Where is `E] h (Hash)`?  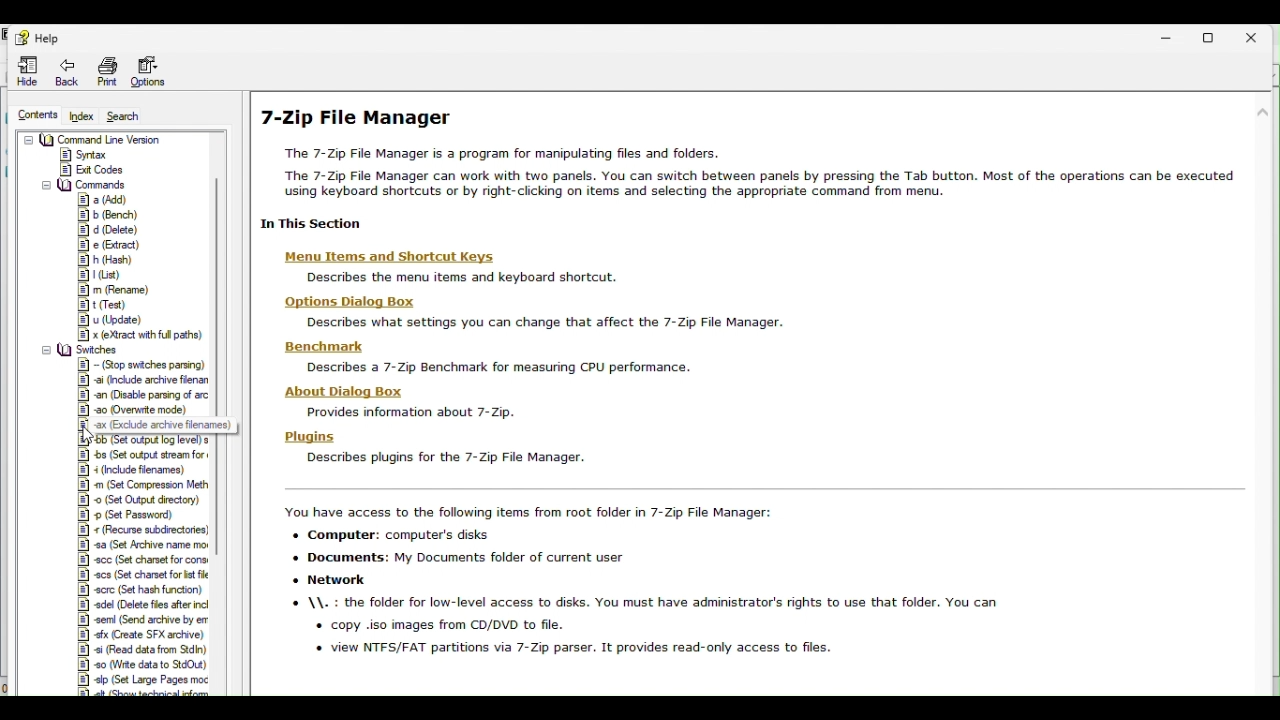 E] h (Hash) is located at coordinates (107, 260).